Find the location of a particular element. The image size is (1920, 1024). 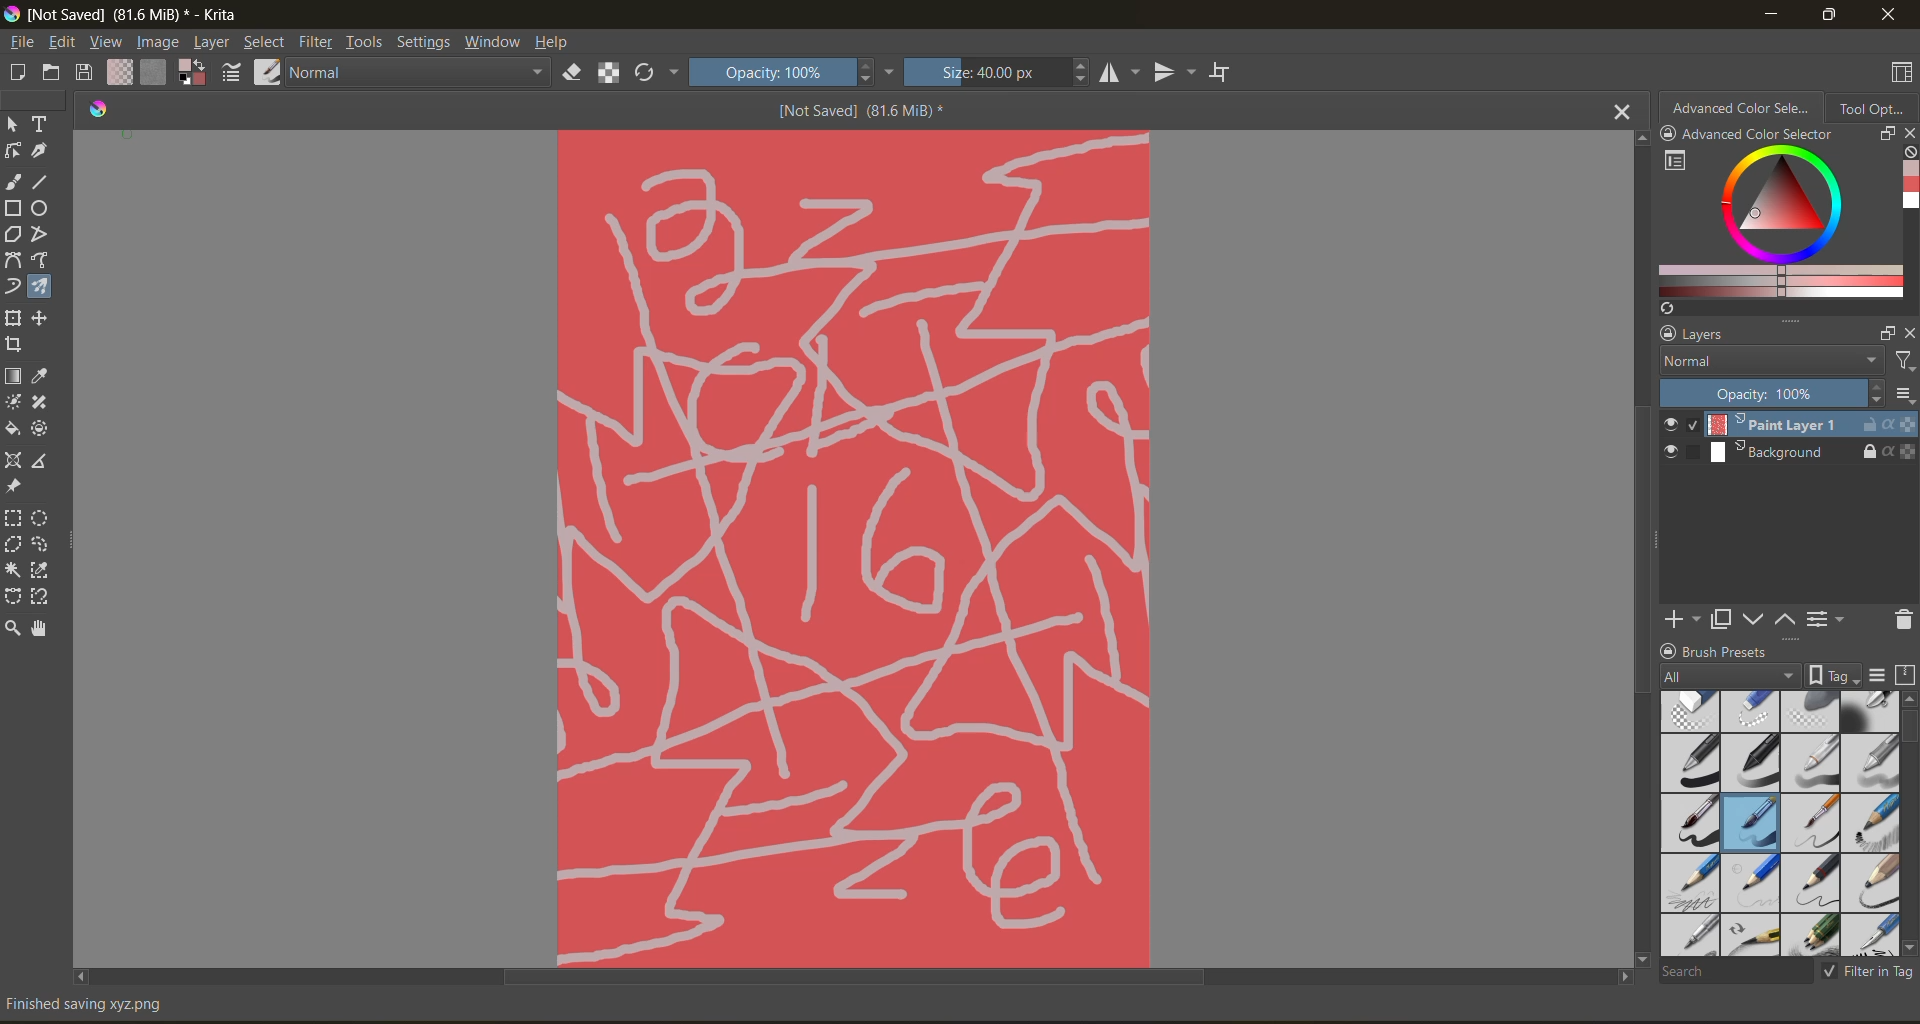

create is located at coordinates (19, 74).